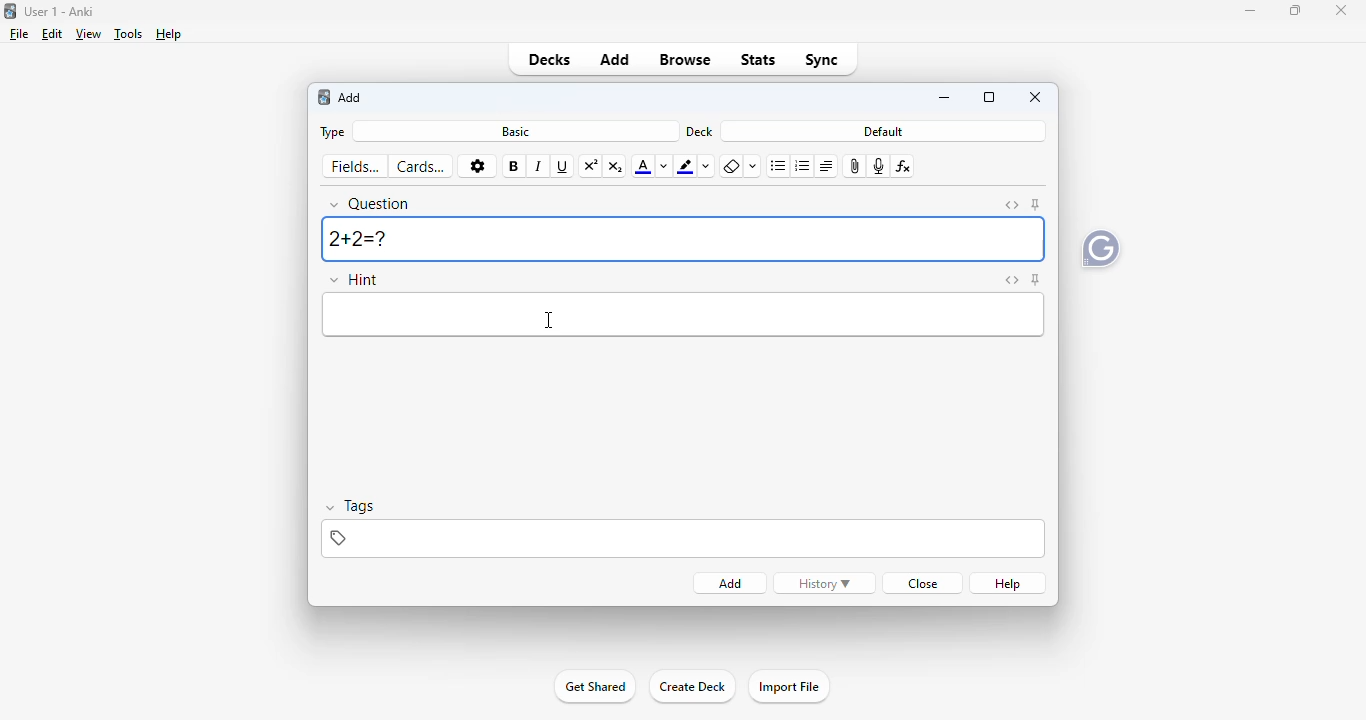  I want to click on help, so click(170, 34).